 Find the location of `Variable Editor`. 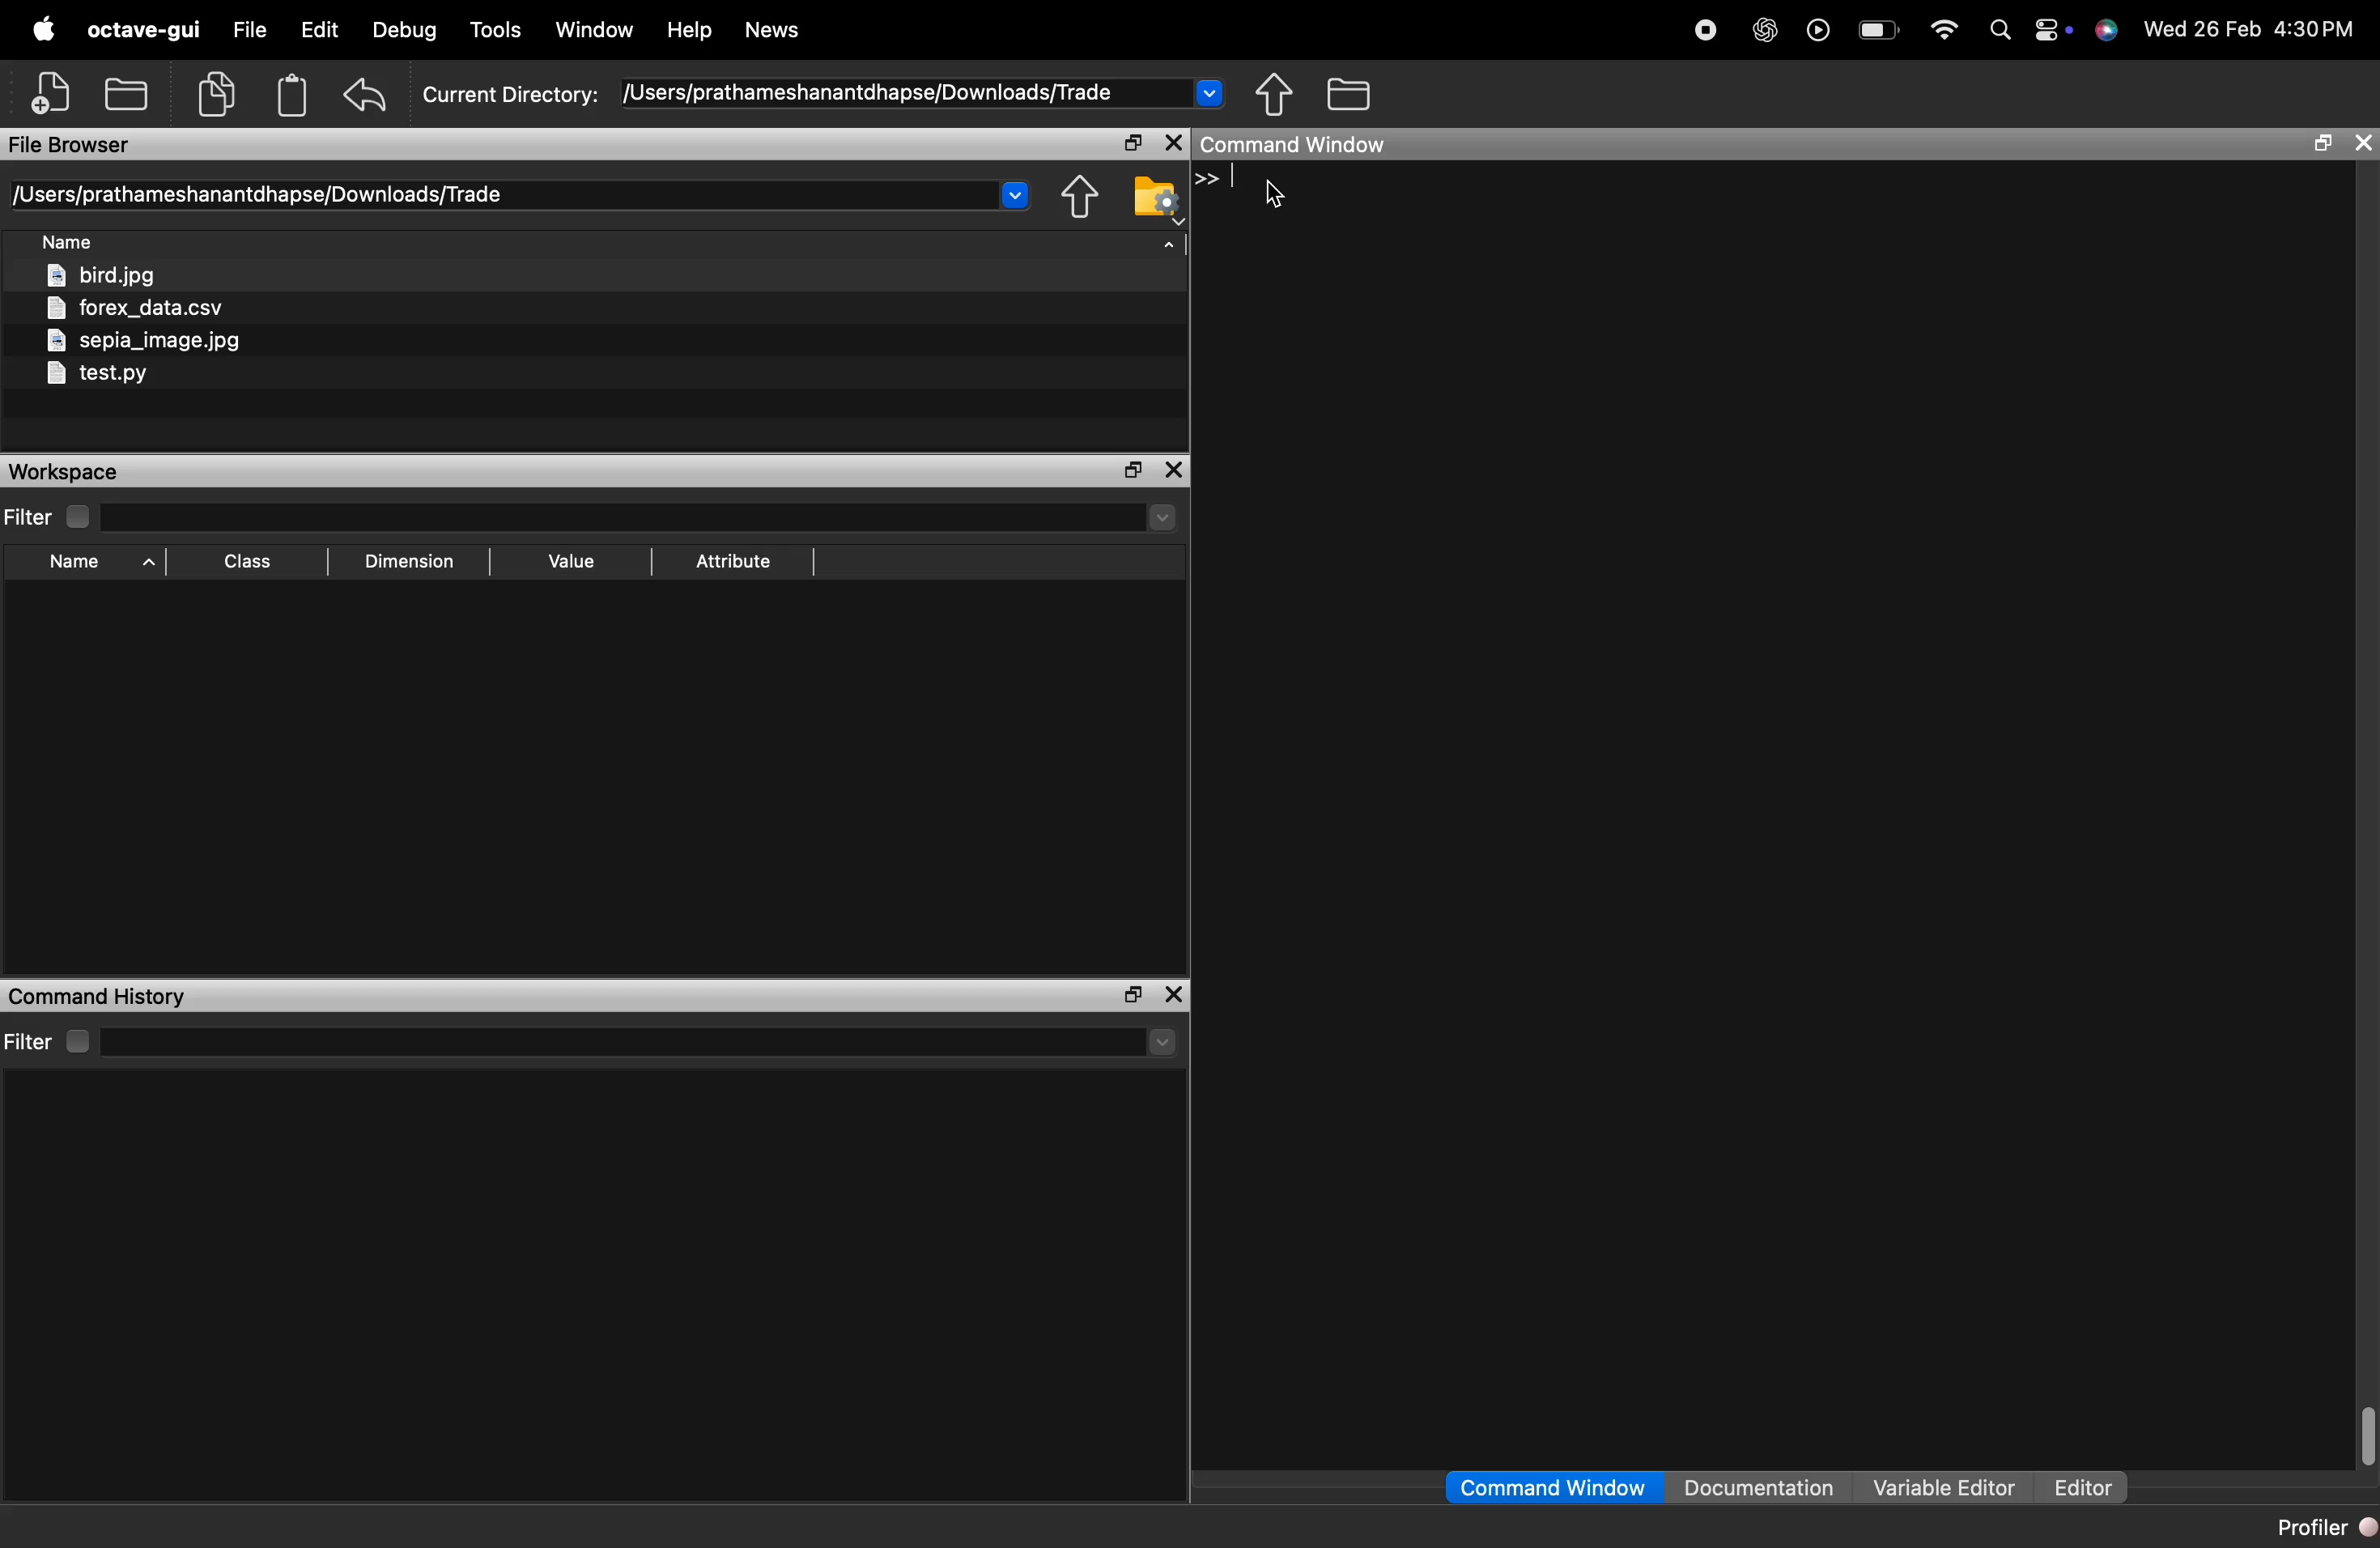

Variable Editor is located at coordinates (1945, 1485).